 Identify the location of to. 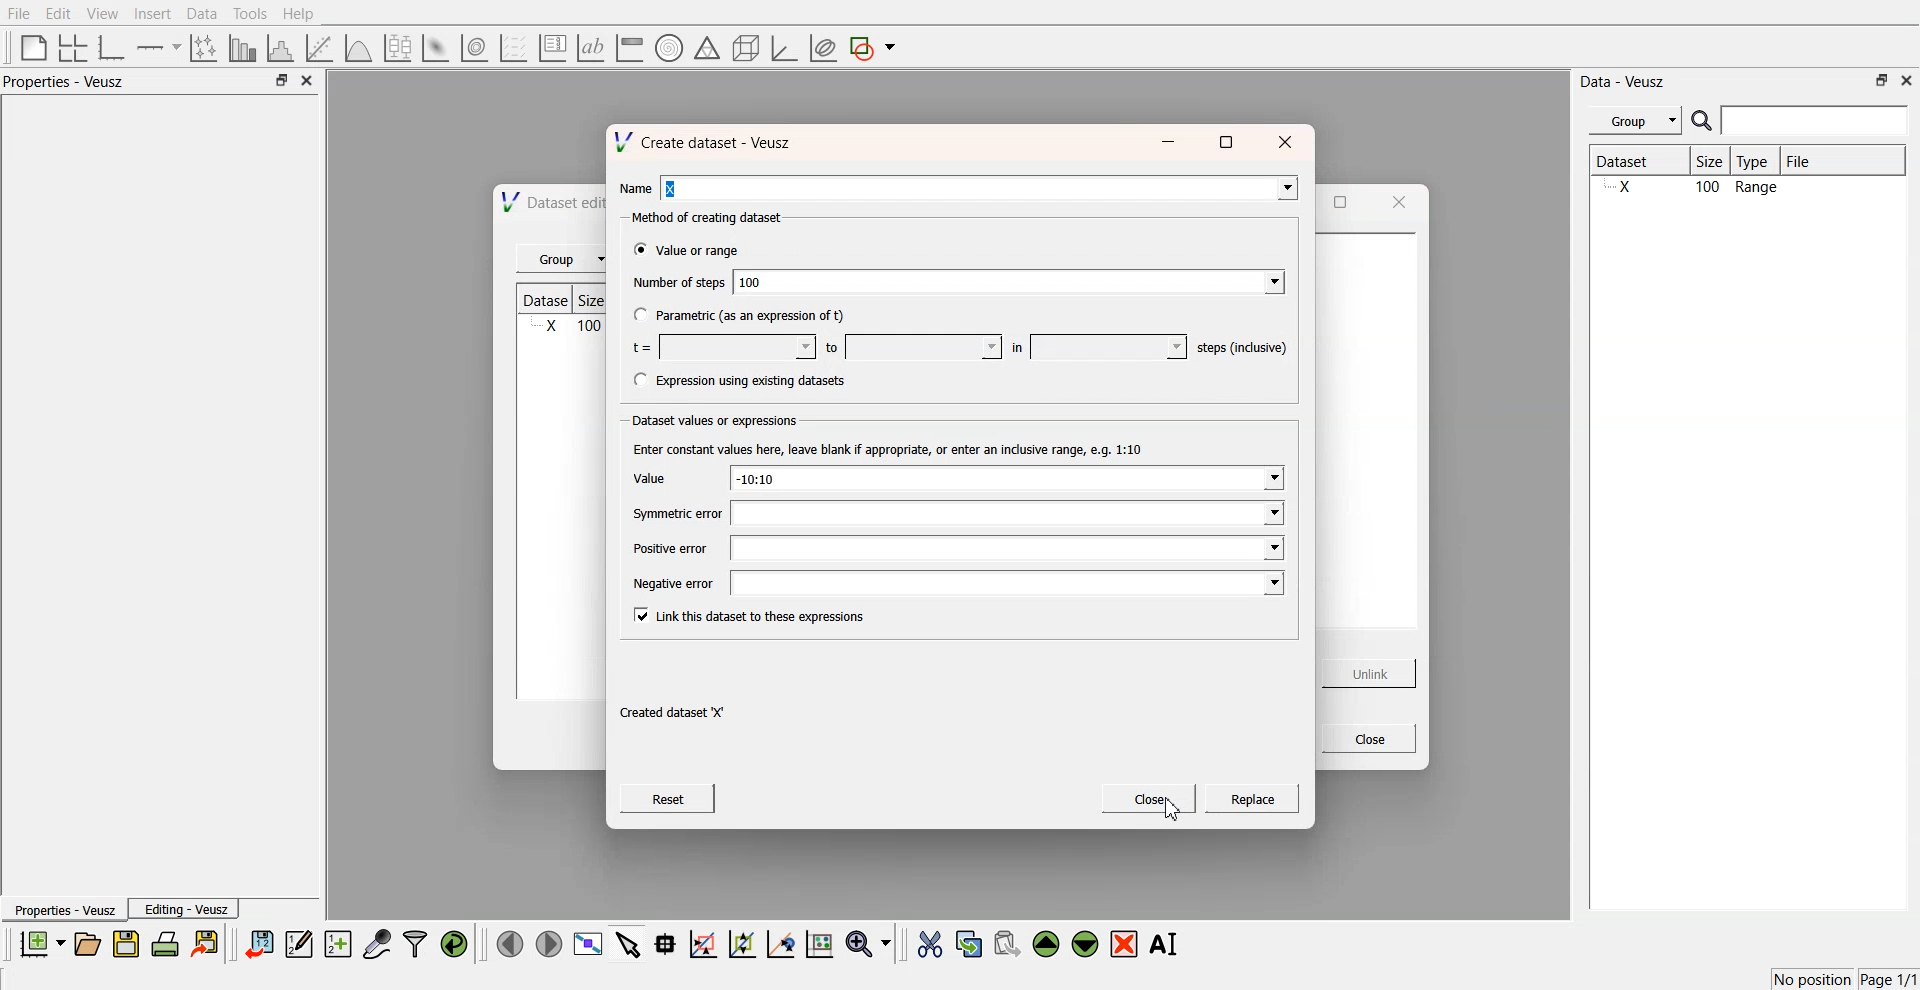
(832, 349).